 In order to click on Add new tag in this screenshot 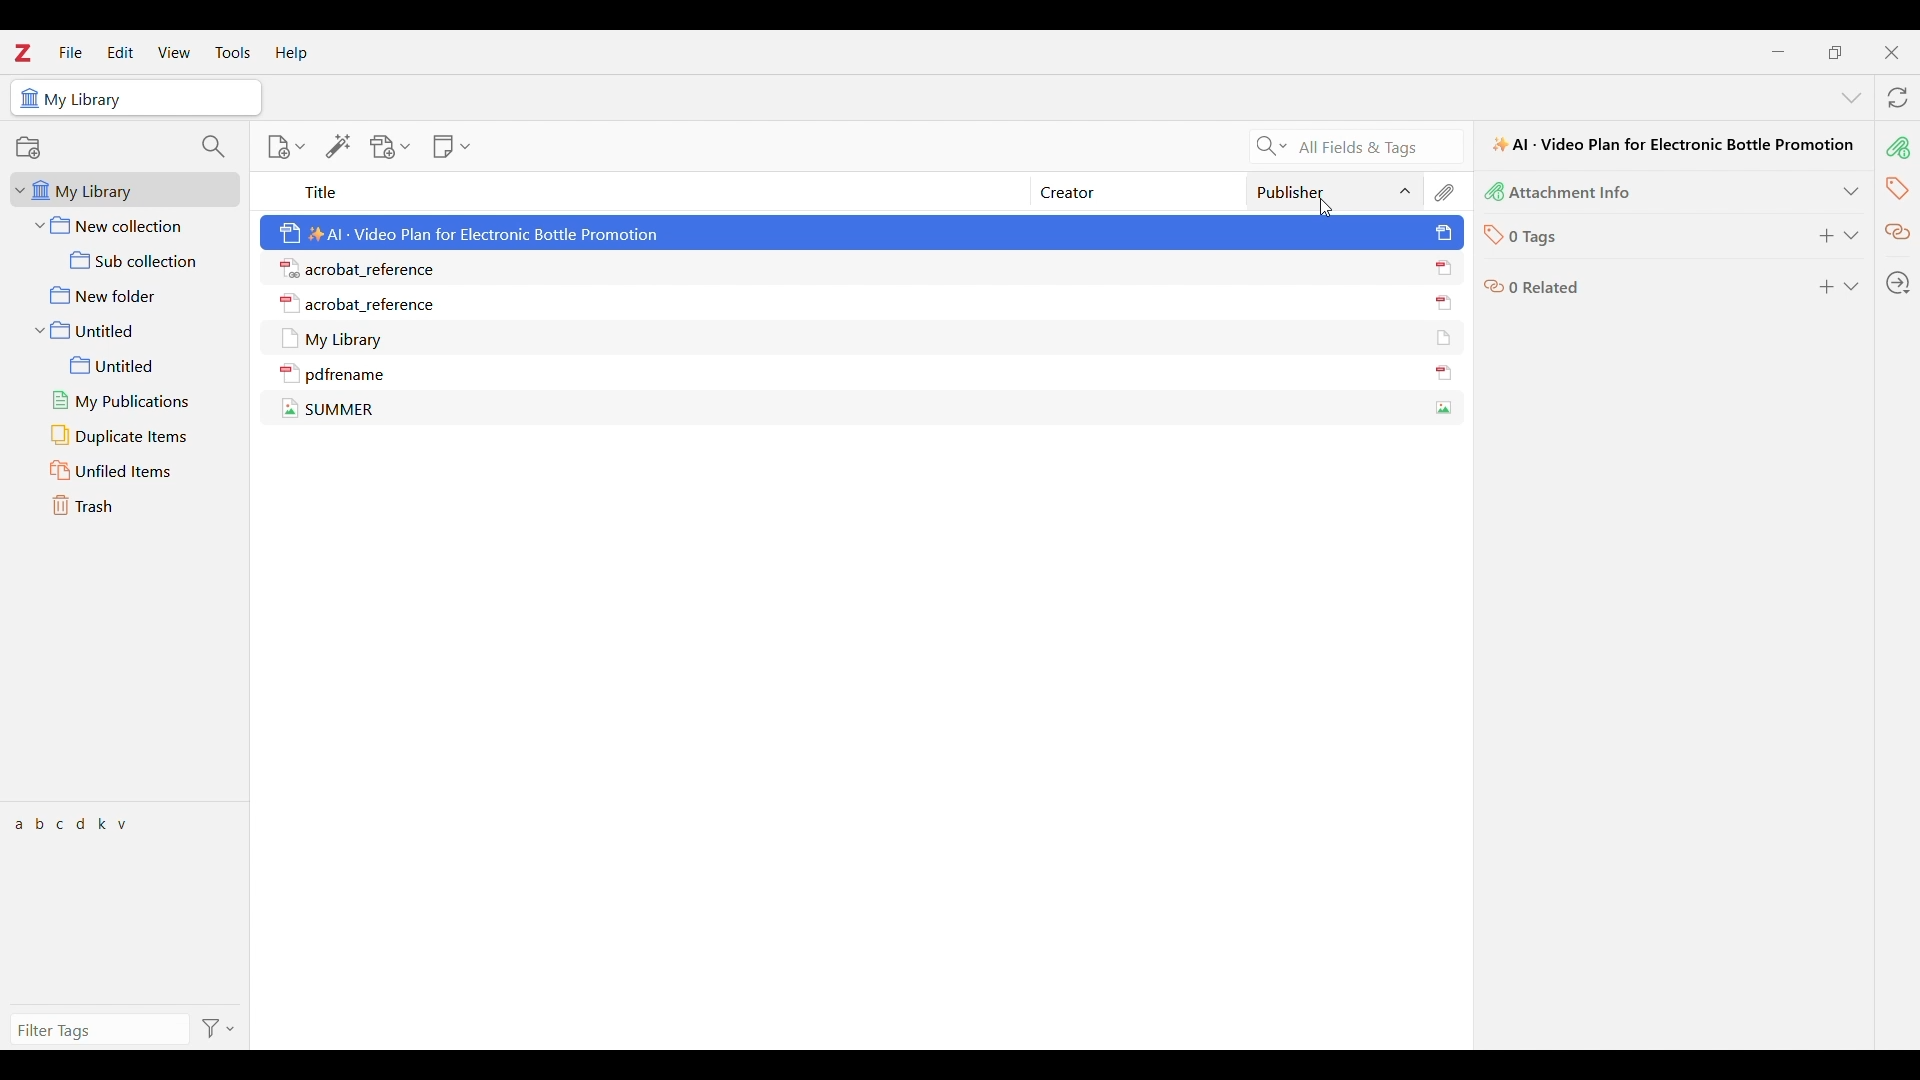, I will do `click(1825, 236)`.